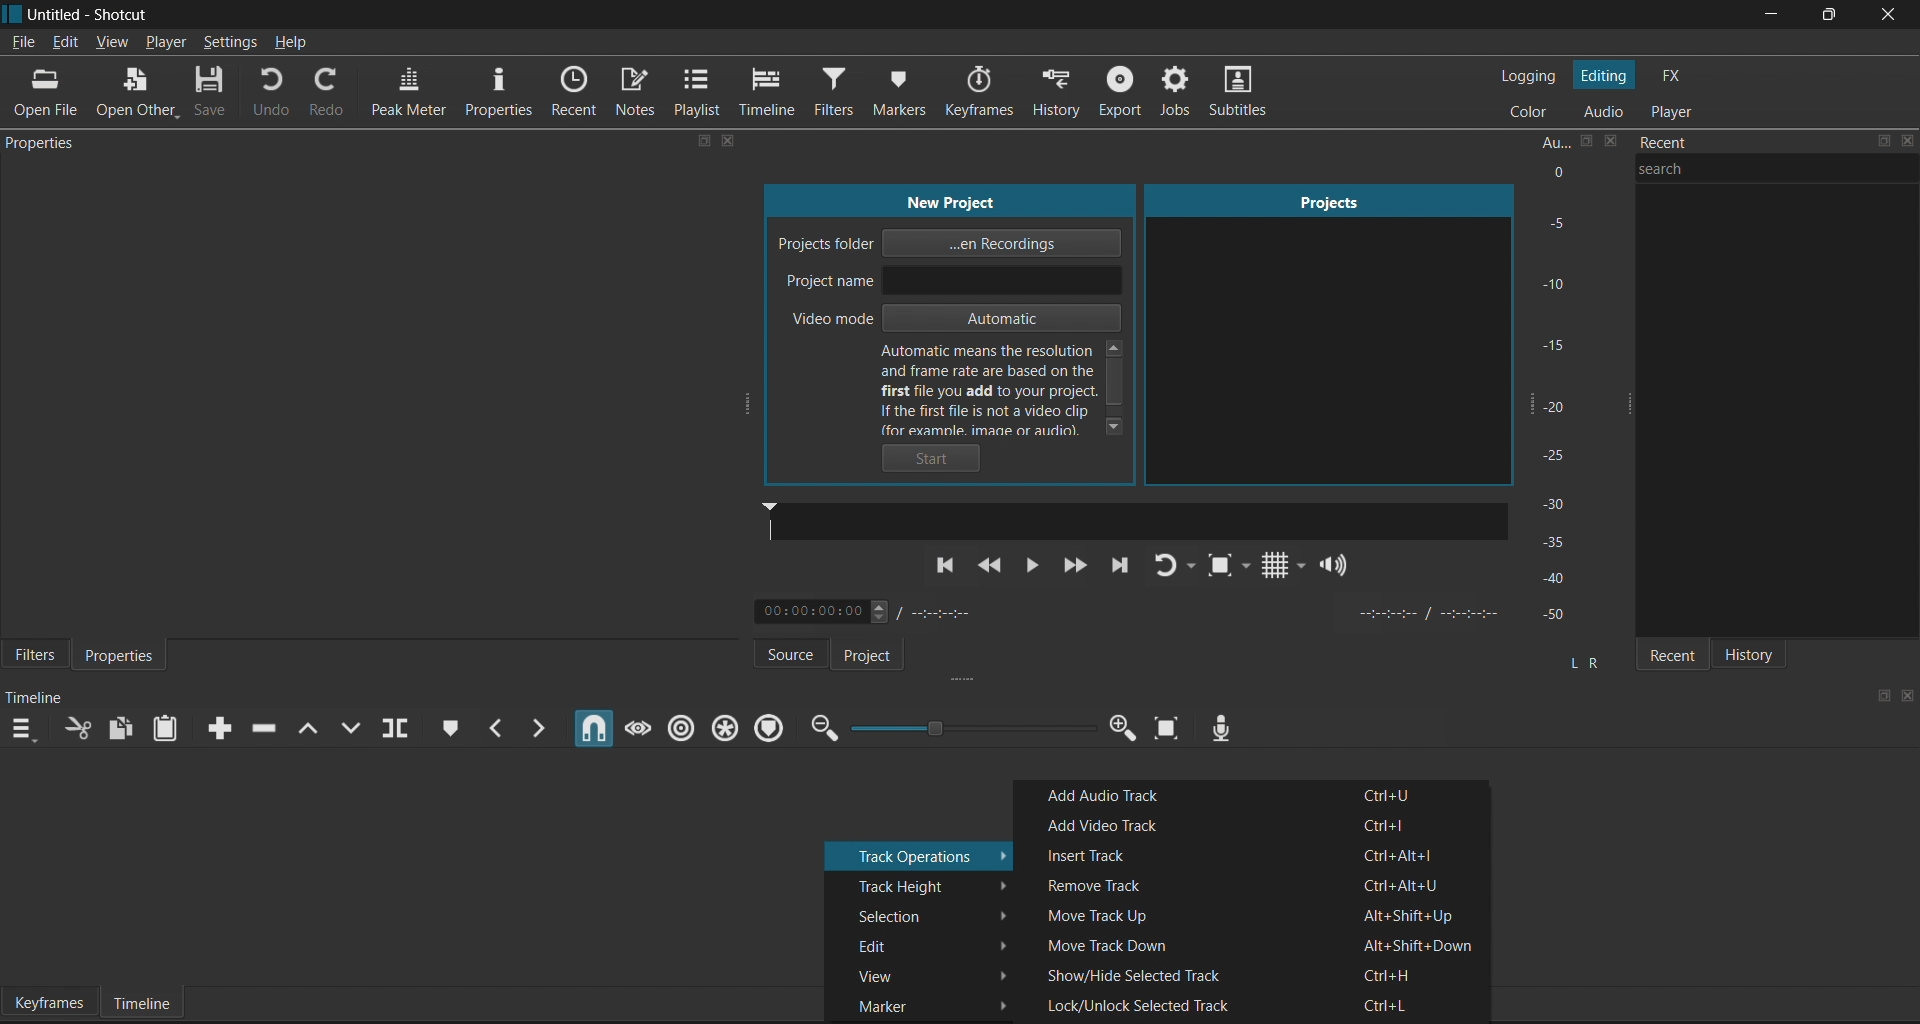 The image size is (1920, 1024). Describe the element at coordinates (142, 1003) in the screenshot. I see `Timeline` at that location.